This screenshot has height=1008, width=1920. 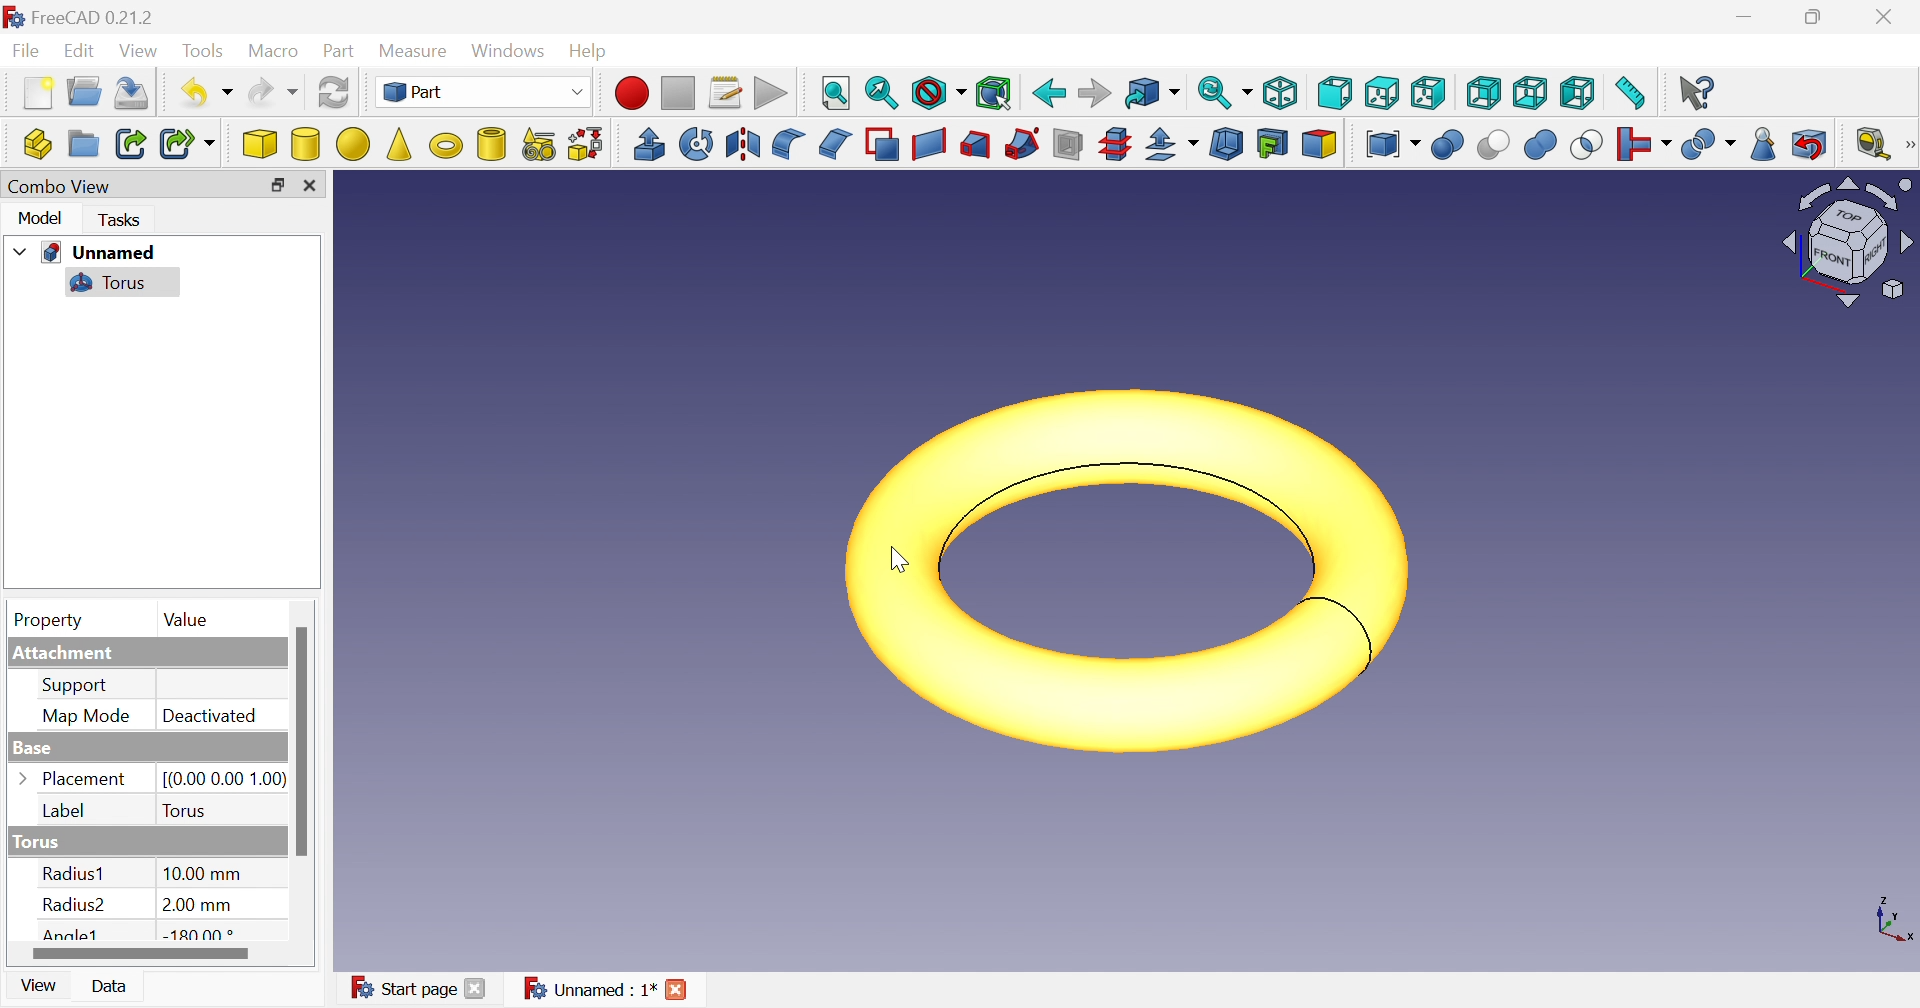 I want to click on Cursor, so click(x=905, y=562).